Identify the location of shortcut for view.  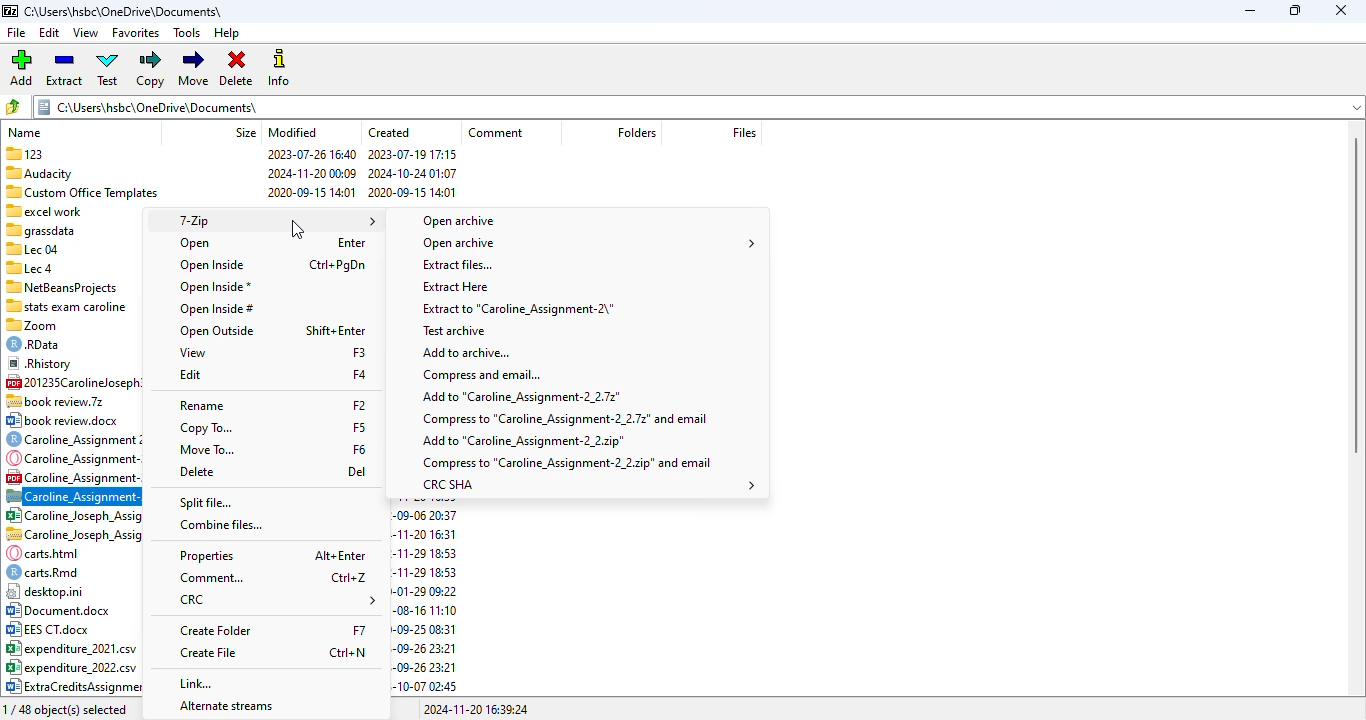
(359, 352).